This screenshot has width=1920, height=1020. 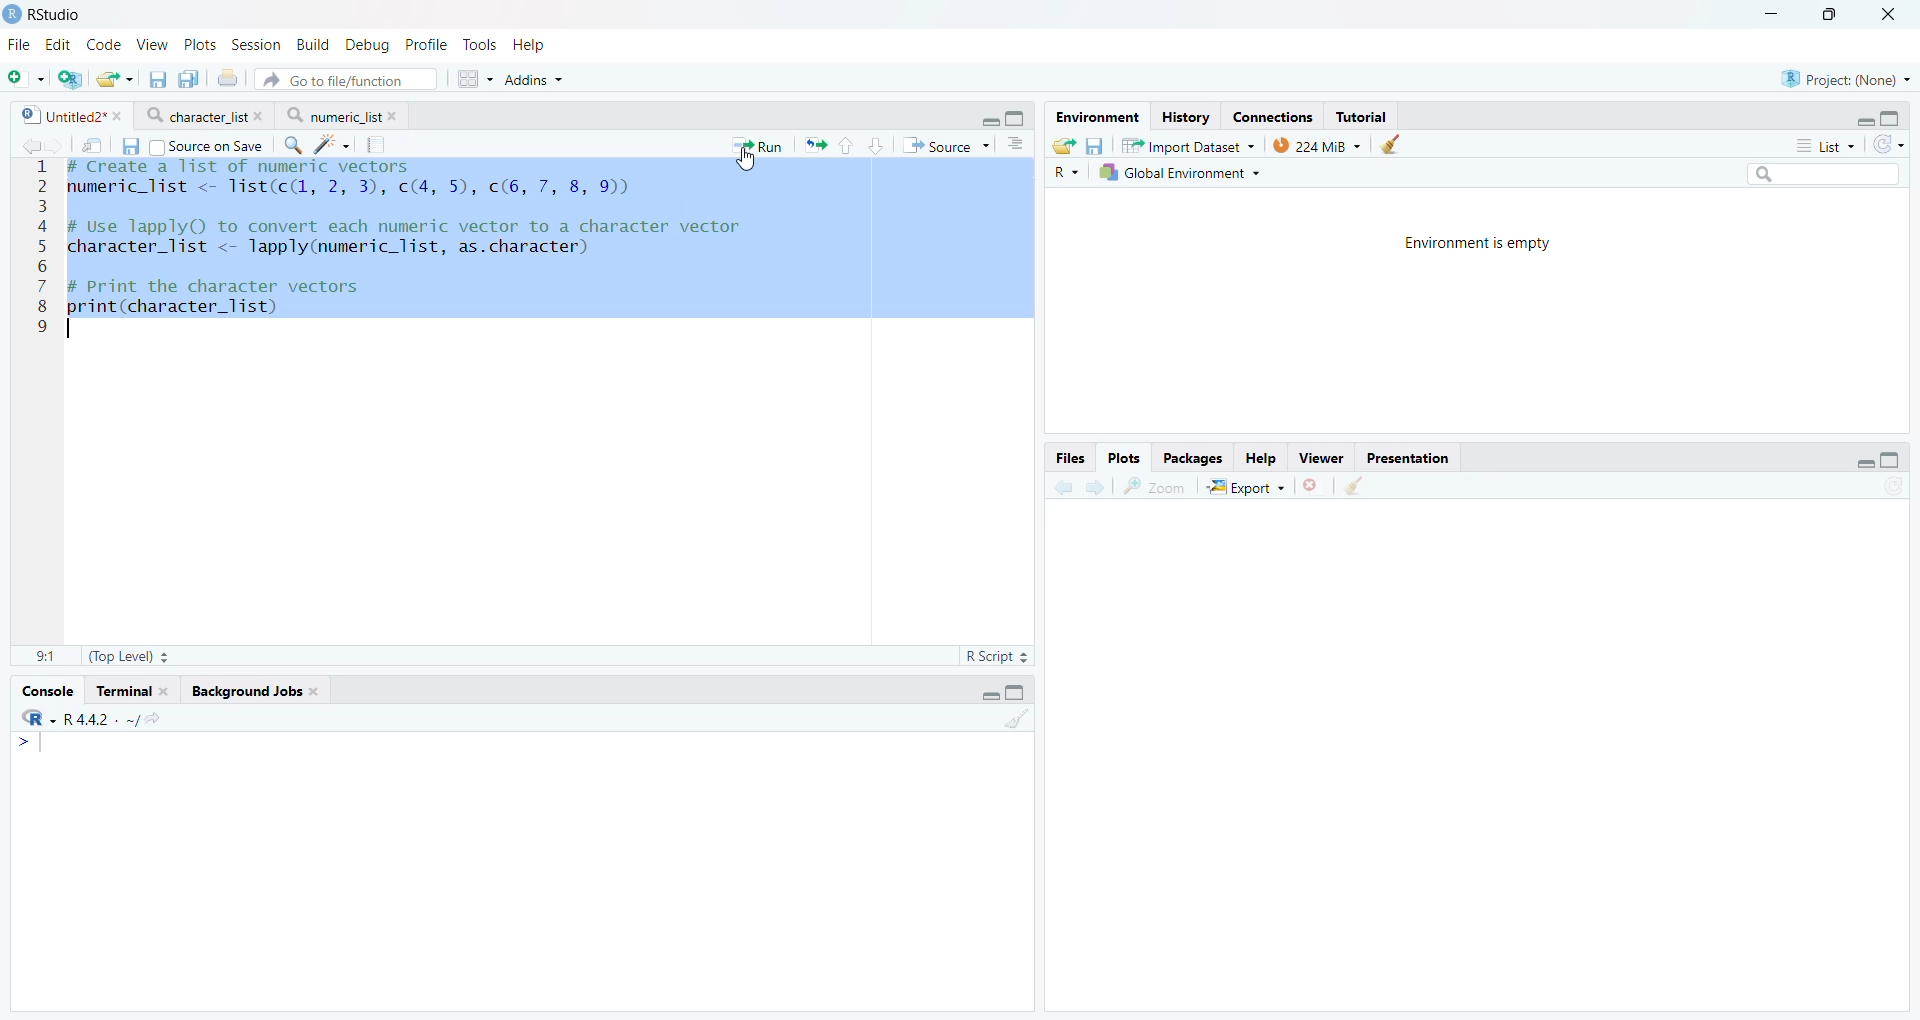 I want to click on Line numbers, so click(x=37, y=247).